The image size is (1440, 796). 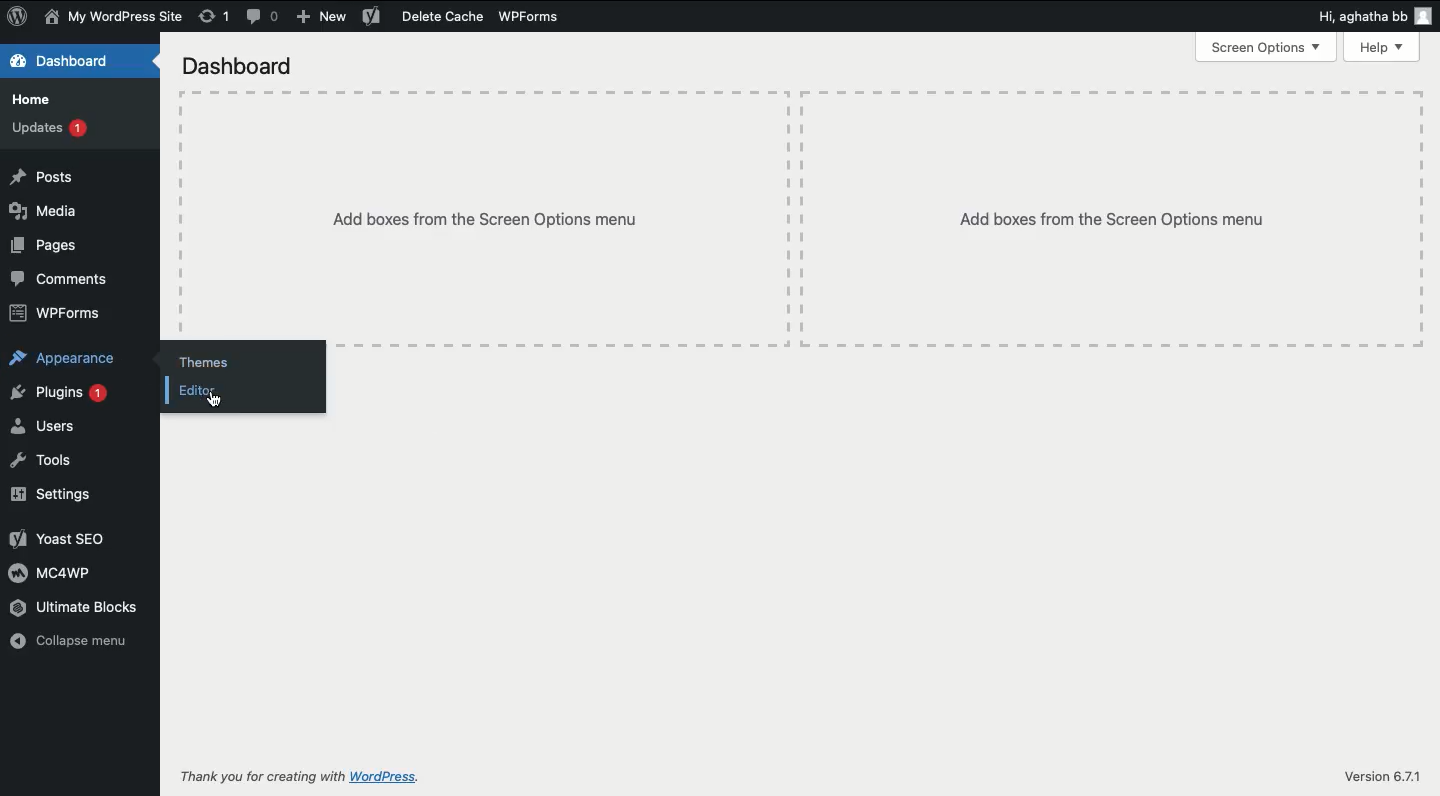 What do you see at coordinates (40, 424) in the screenshot?
I see `users` at bounding box center [40, 424].